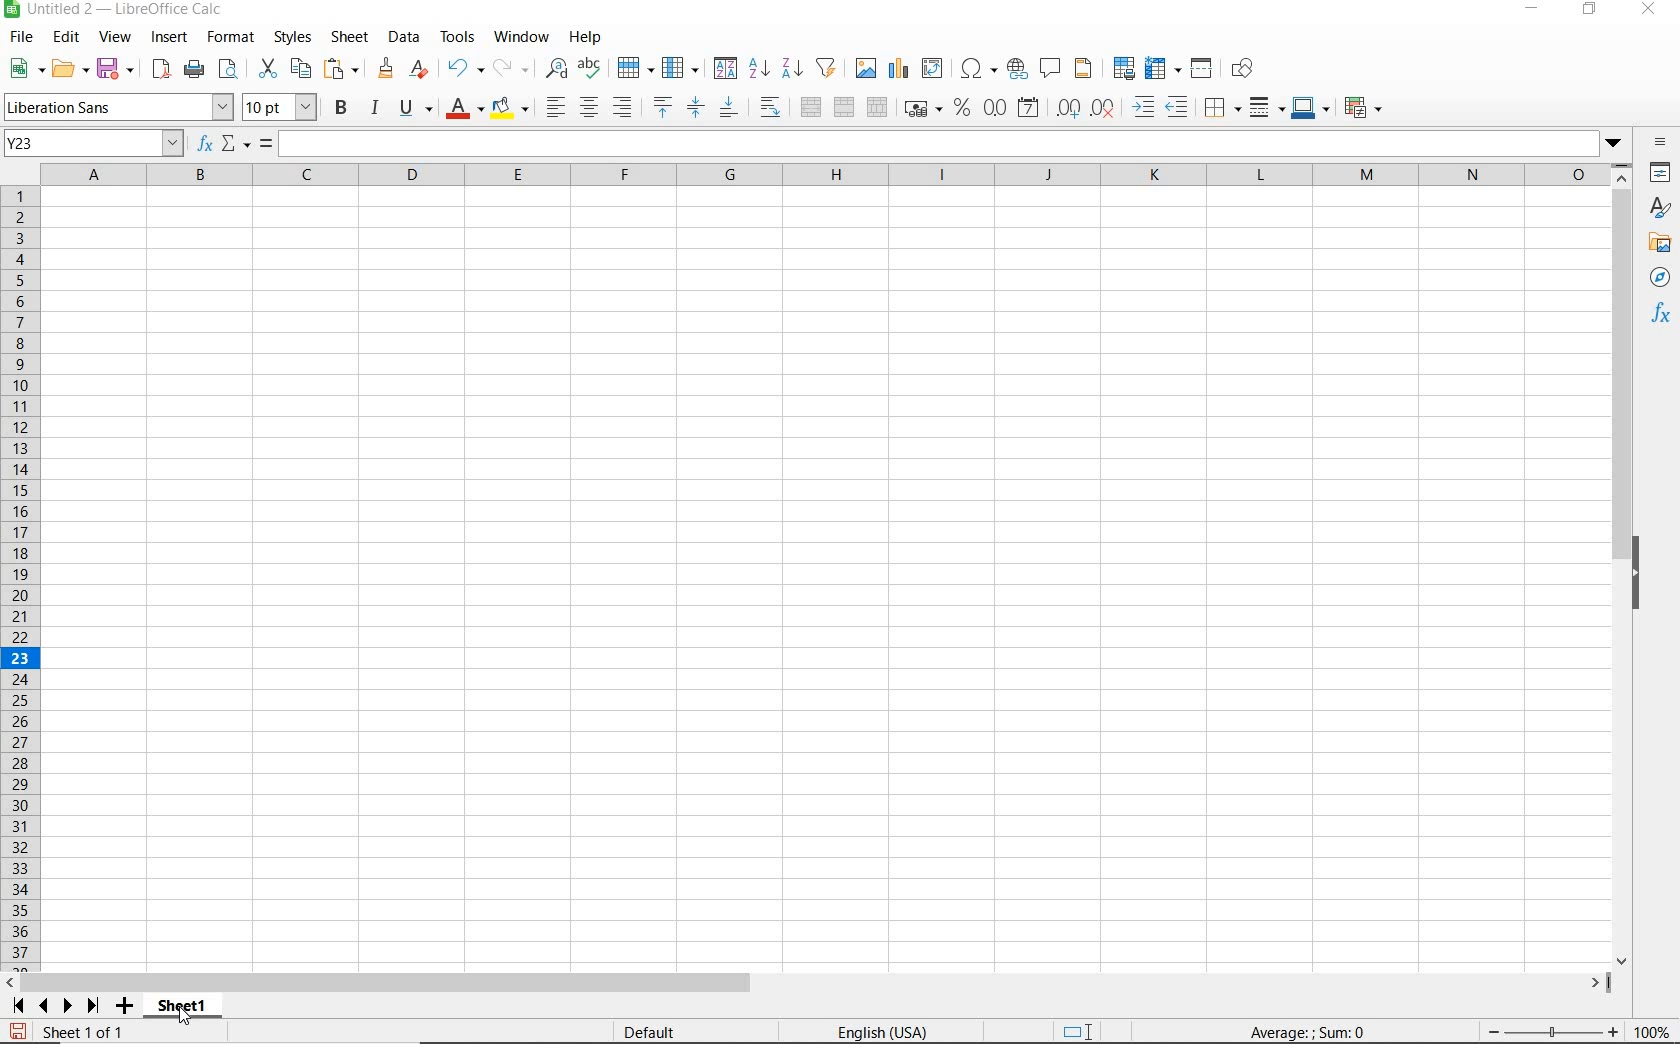 Image resolution: width=1680 pixels, height=1044 pixels. I want to click on , so click(590, 70).